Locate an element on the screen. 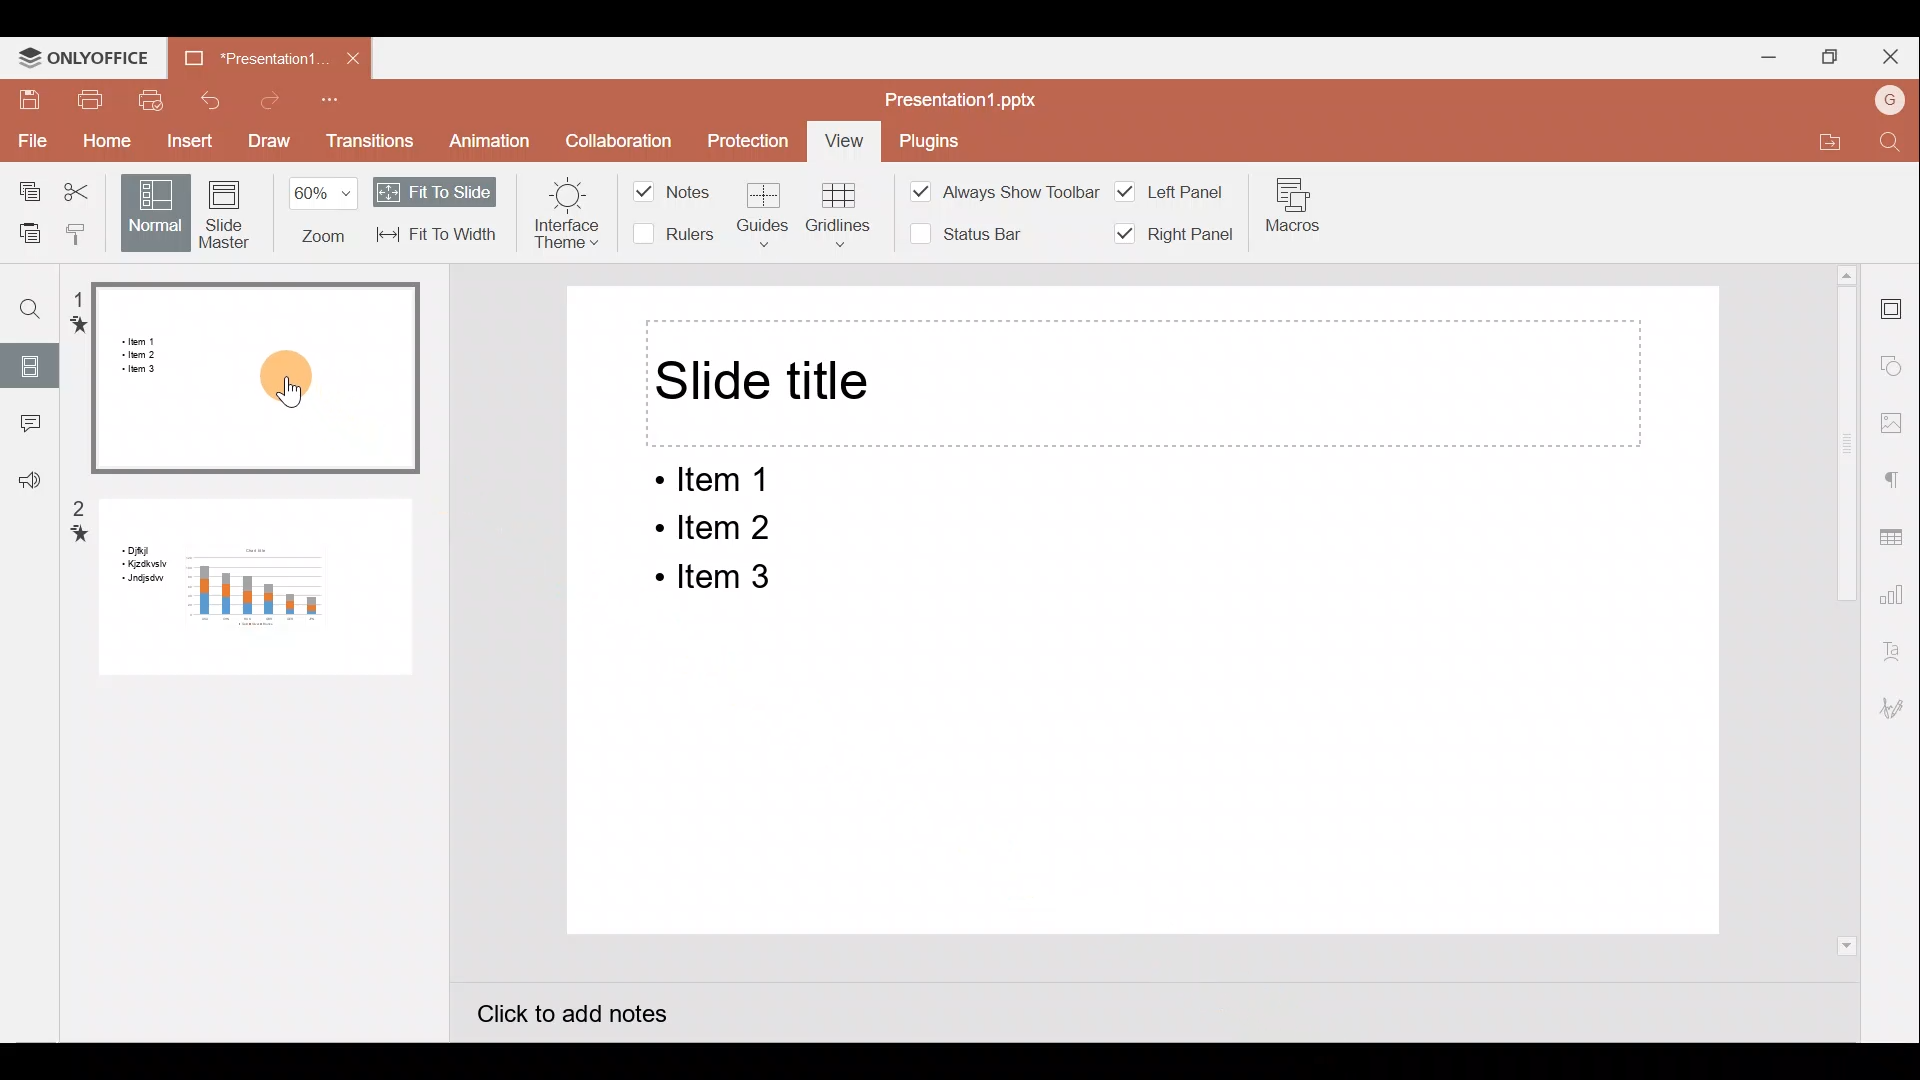 Image resolution: width=1920 pixels, height=1080 pixels. ONLYOFFICE is located at coordinates (82, 56).